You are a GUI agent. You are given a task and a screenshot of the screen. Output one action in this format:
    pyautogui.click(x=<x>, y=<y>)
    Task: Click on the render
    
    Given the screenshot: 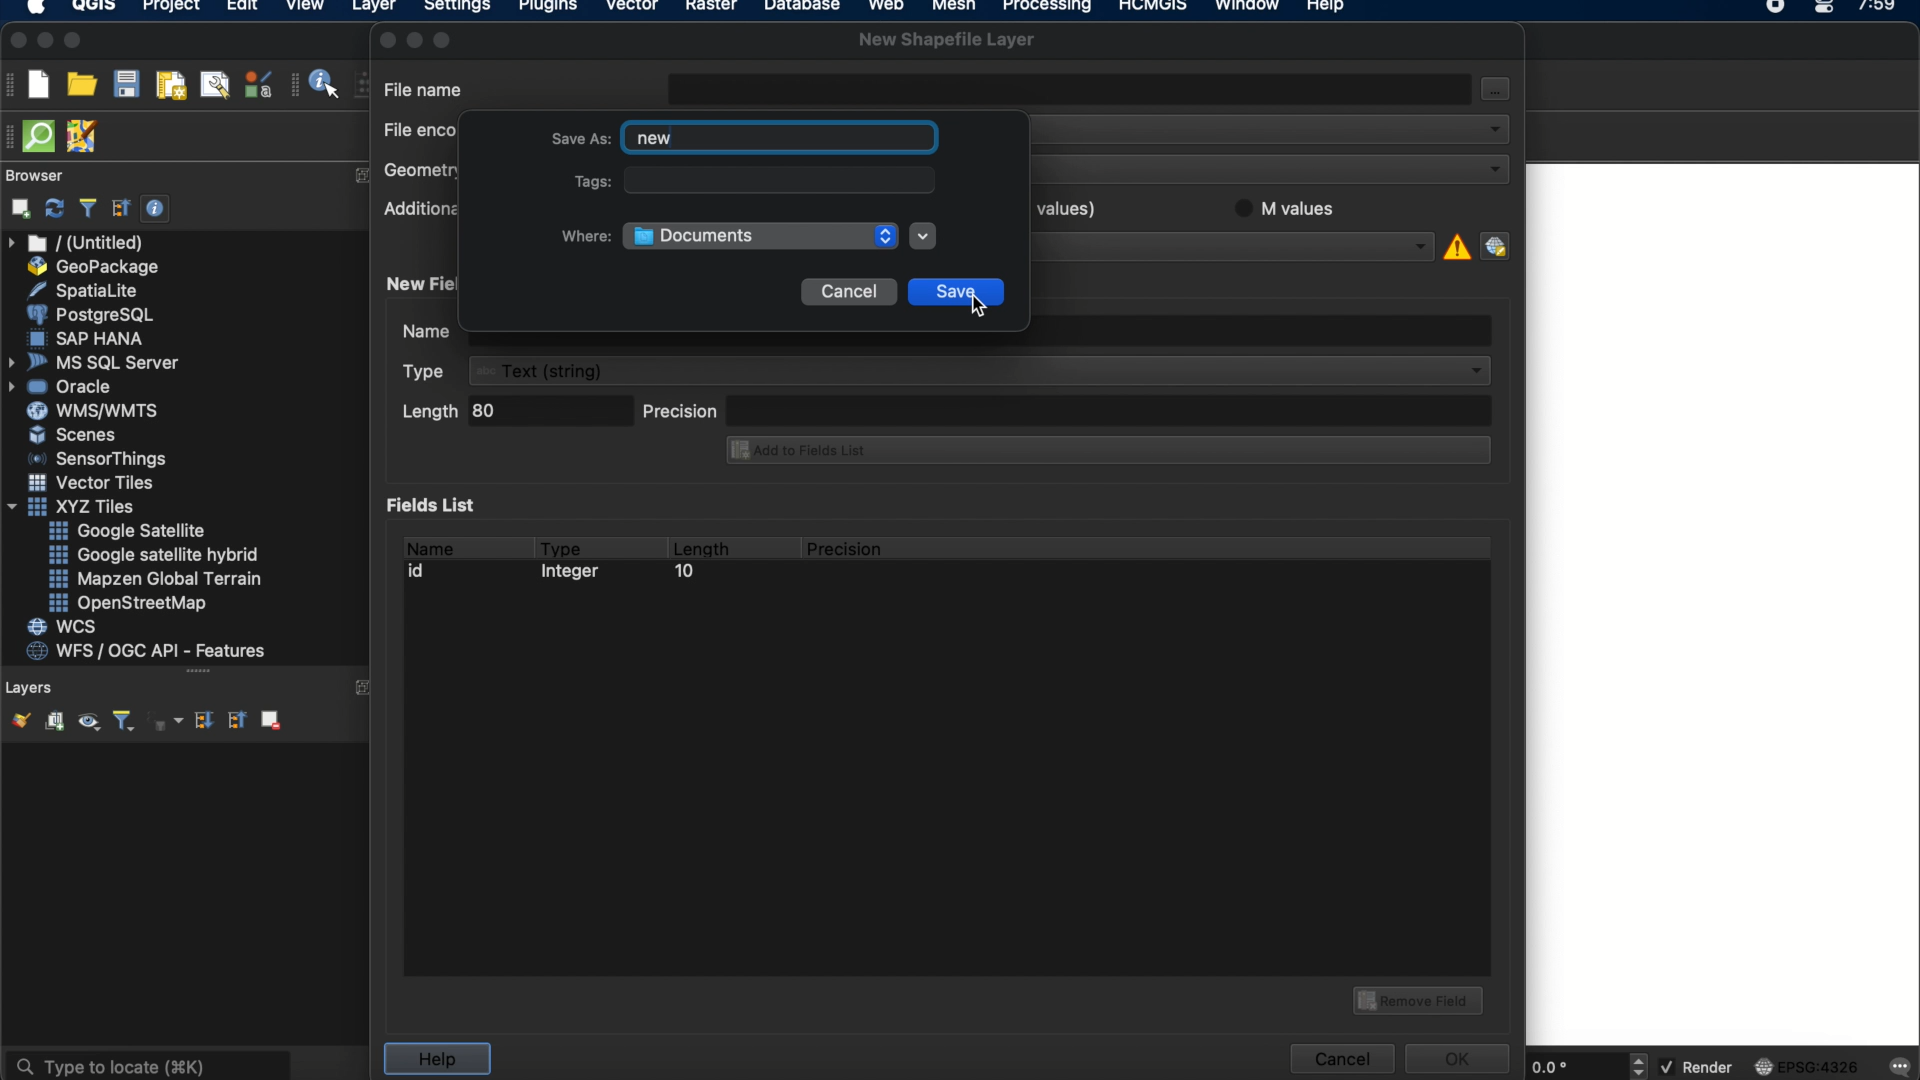 What is the action you would take?
    pyautogui.click(x=1699, y=1068)
    